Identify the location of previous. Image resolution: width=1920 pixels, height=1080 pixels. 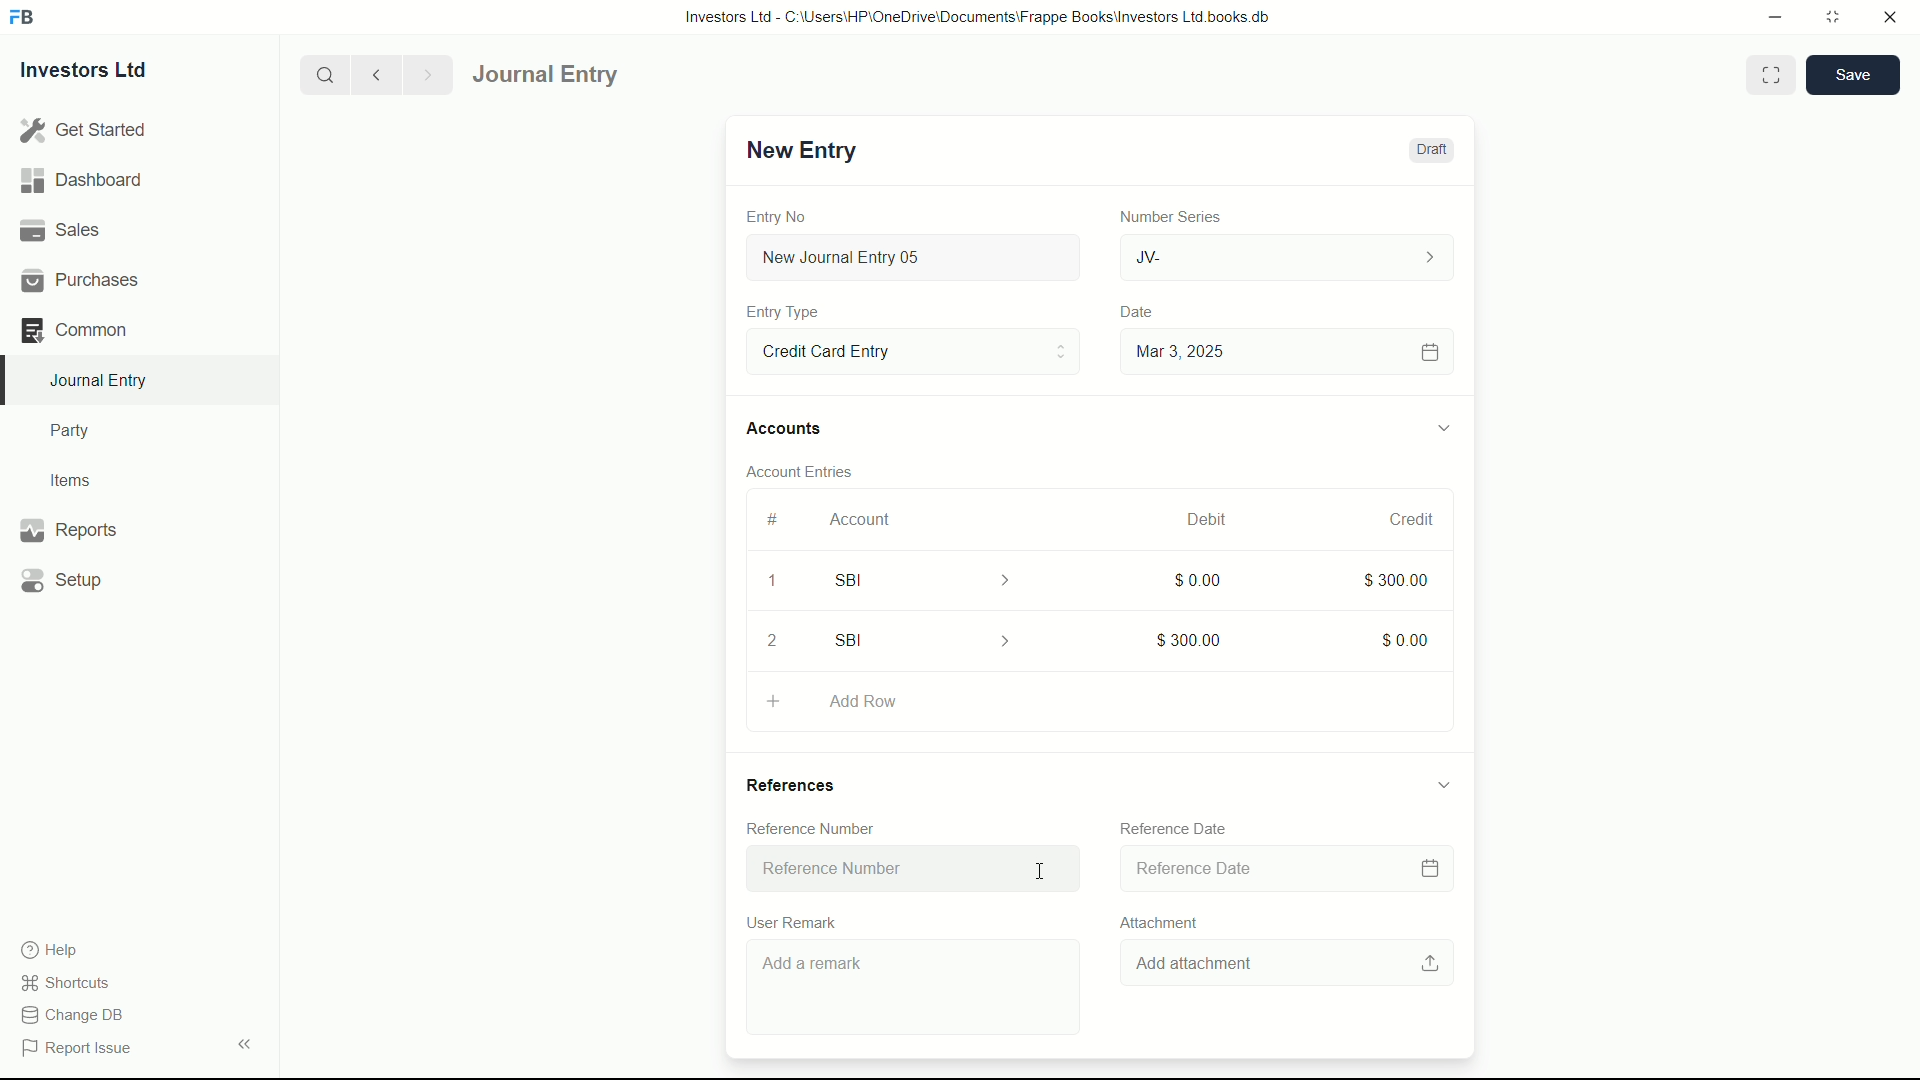
(374, 74).